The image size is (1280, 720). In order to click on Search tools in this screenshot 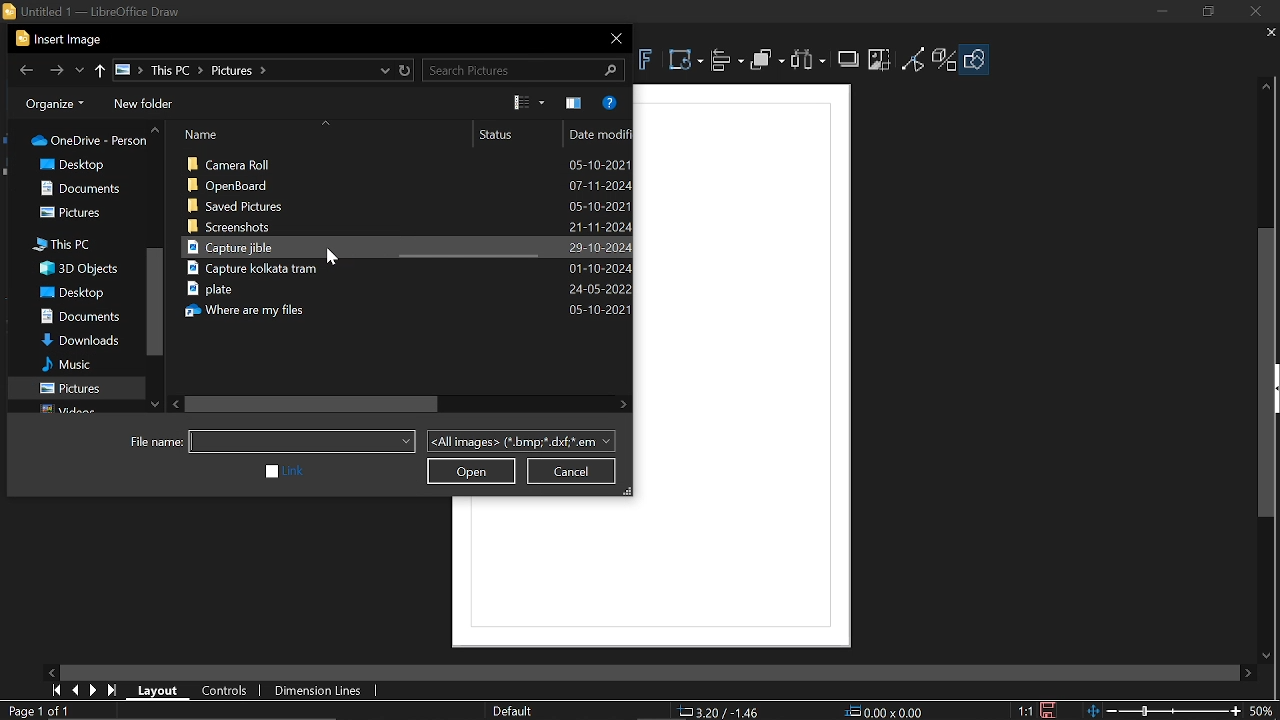, I will do `click(526, 69)`.